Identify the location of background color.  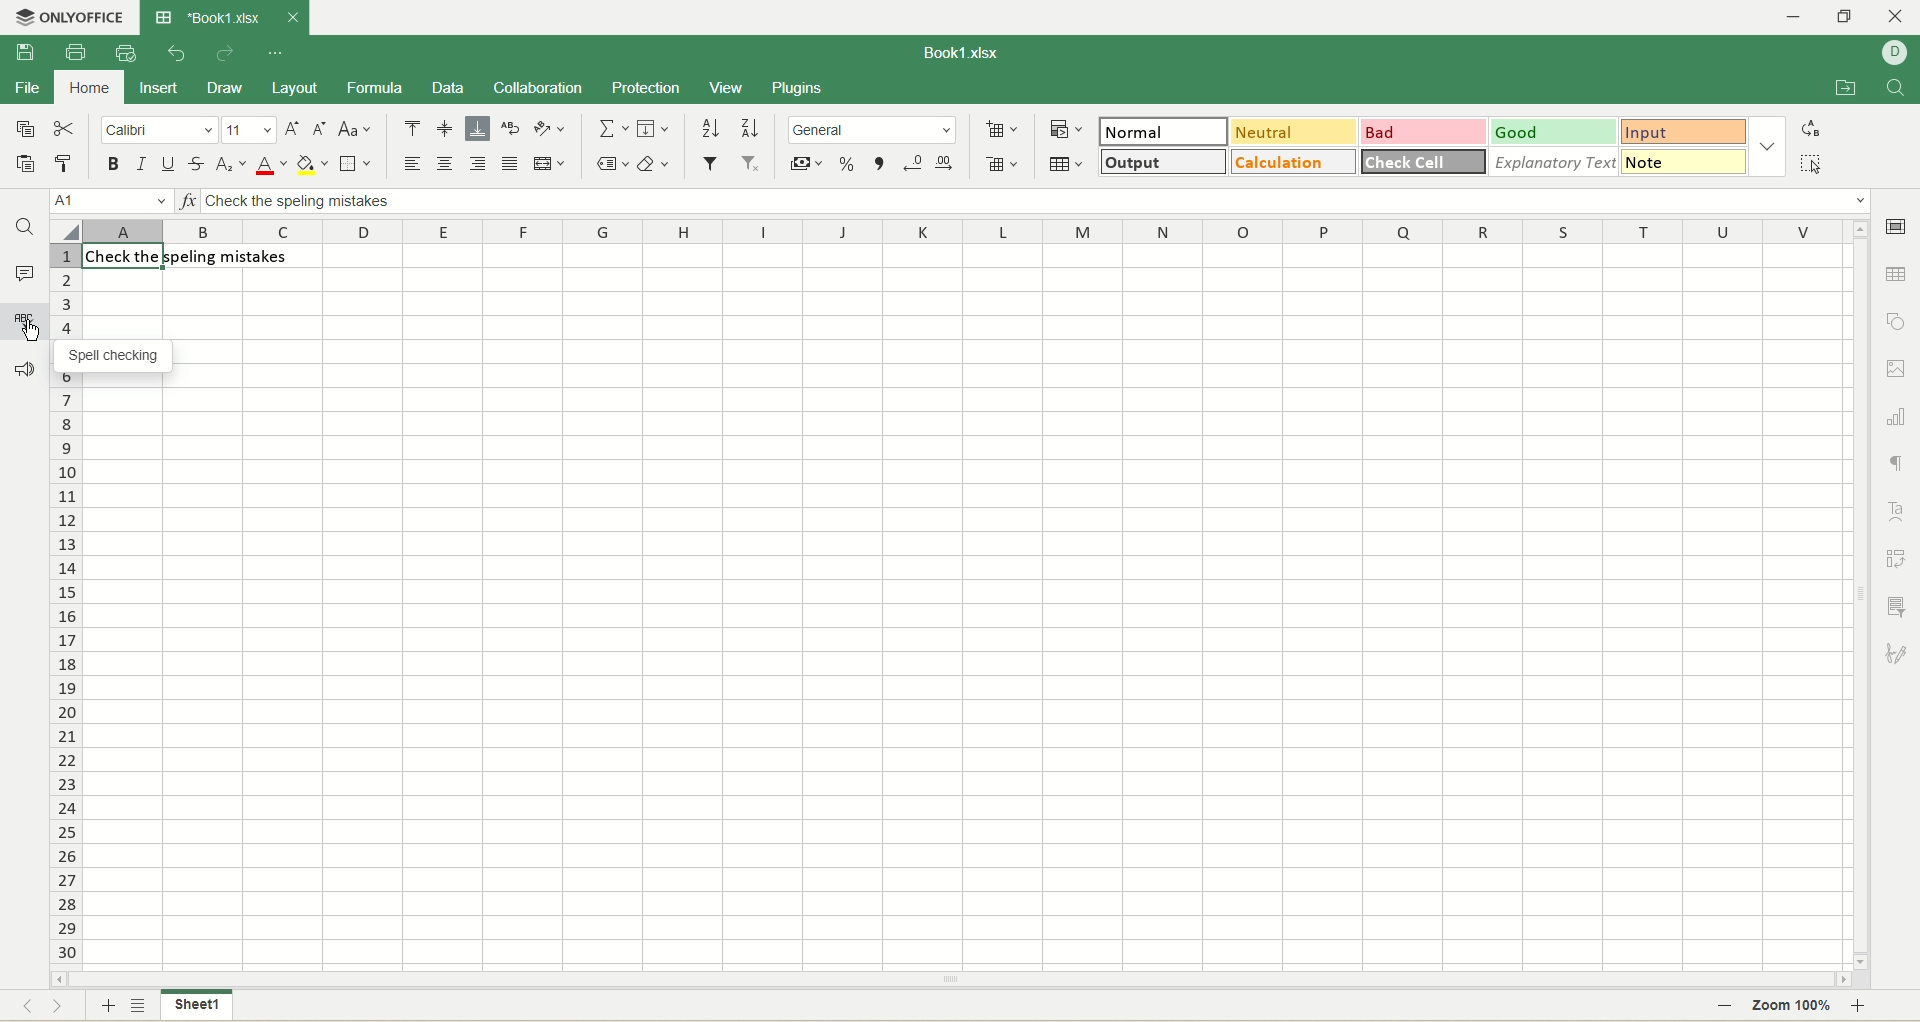
(312, 166).